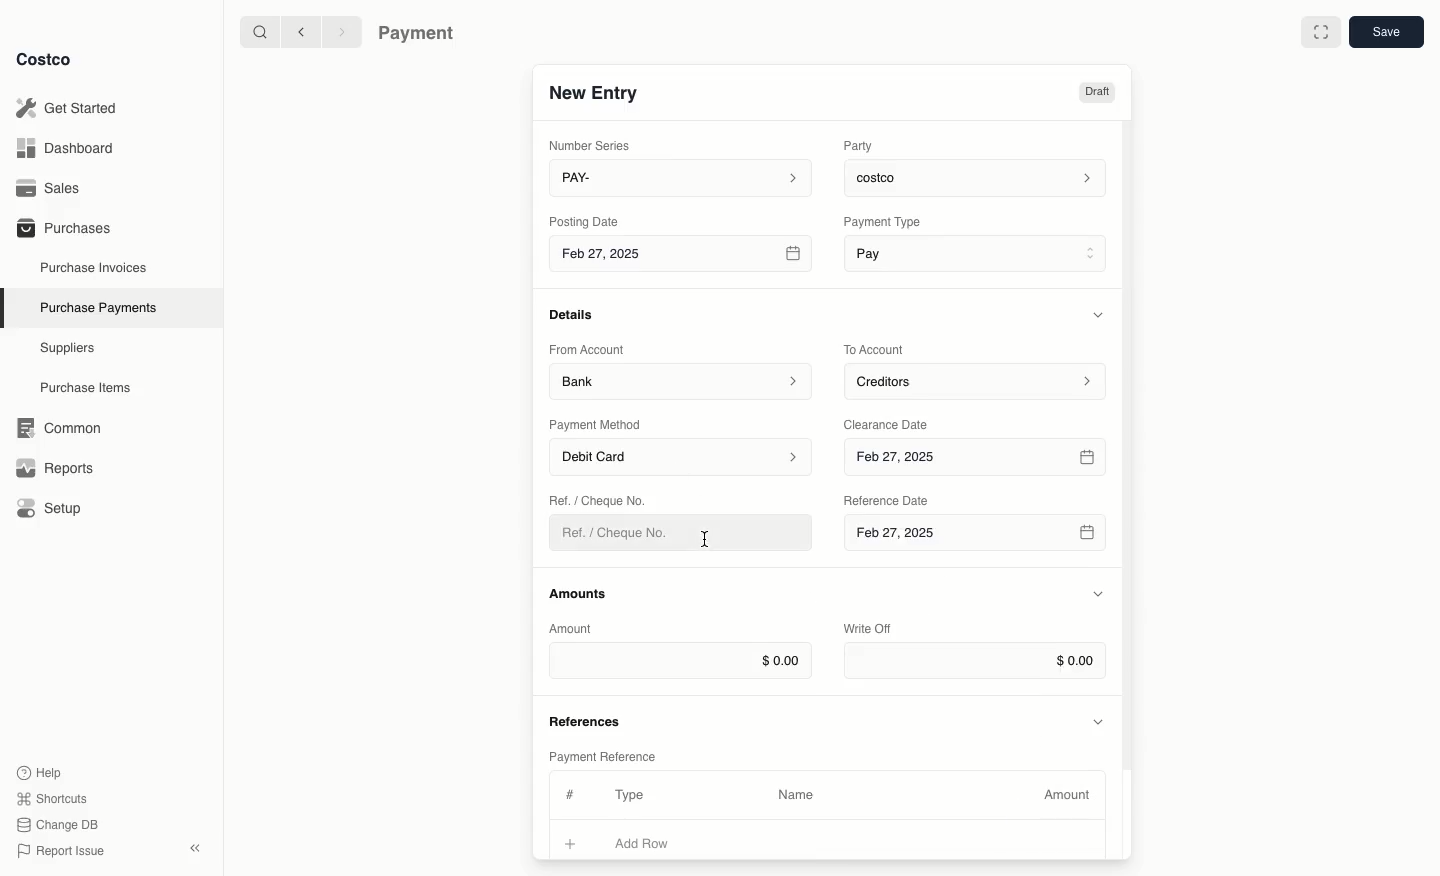 This screenshot has width=1440, height=876. What do you see at coordinates (1070, 795) in the screenshot?
I see `Amount` at bounding box center [1070, 795].